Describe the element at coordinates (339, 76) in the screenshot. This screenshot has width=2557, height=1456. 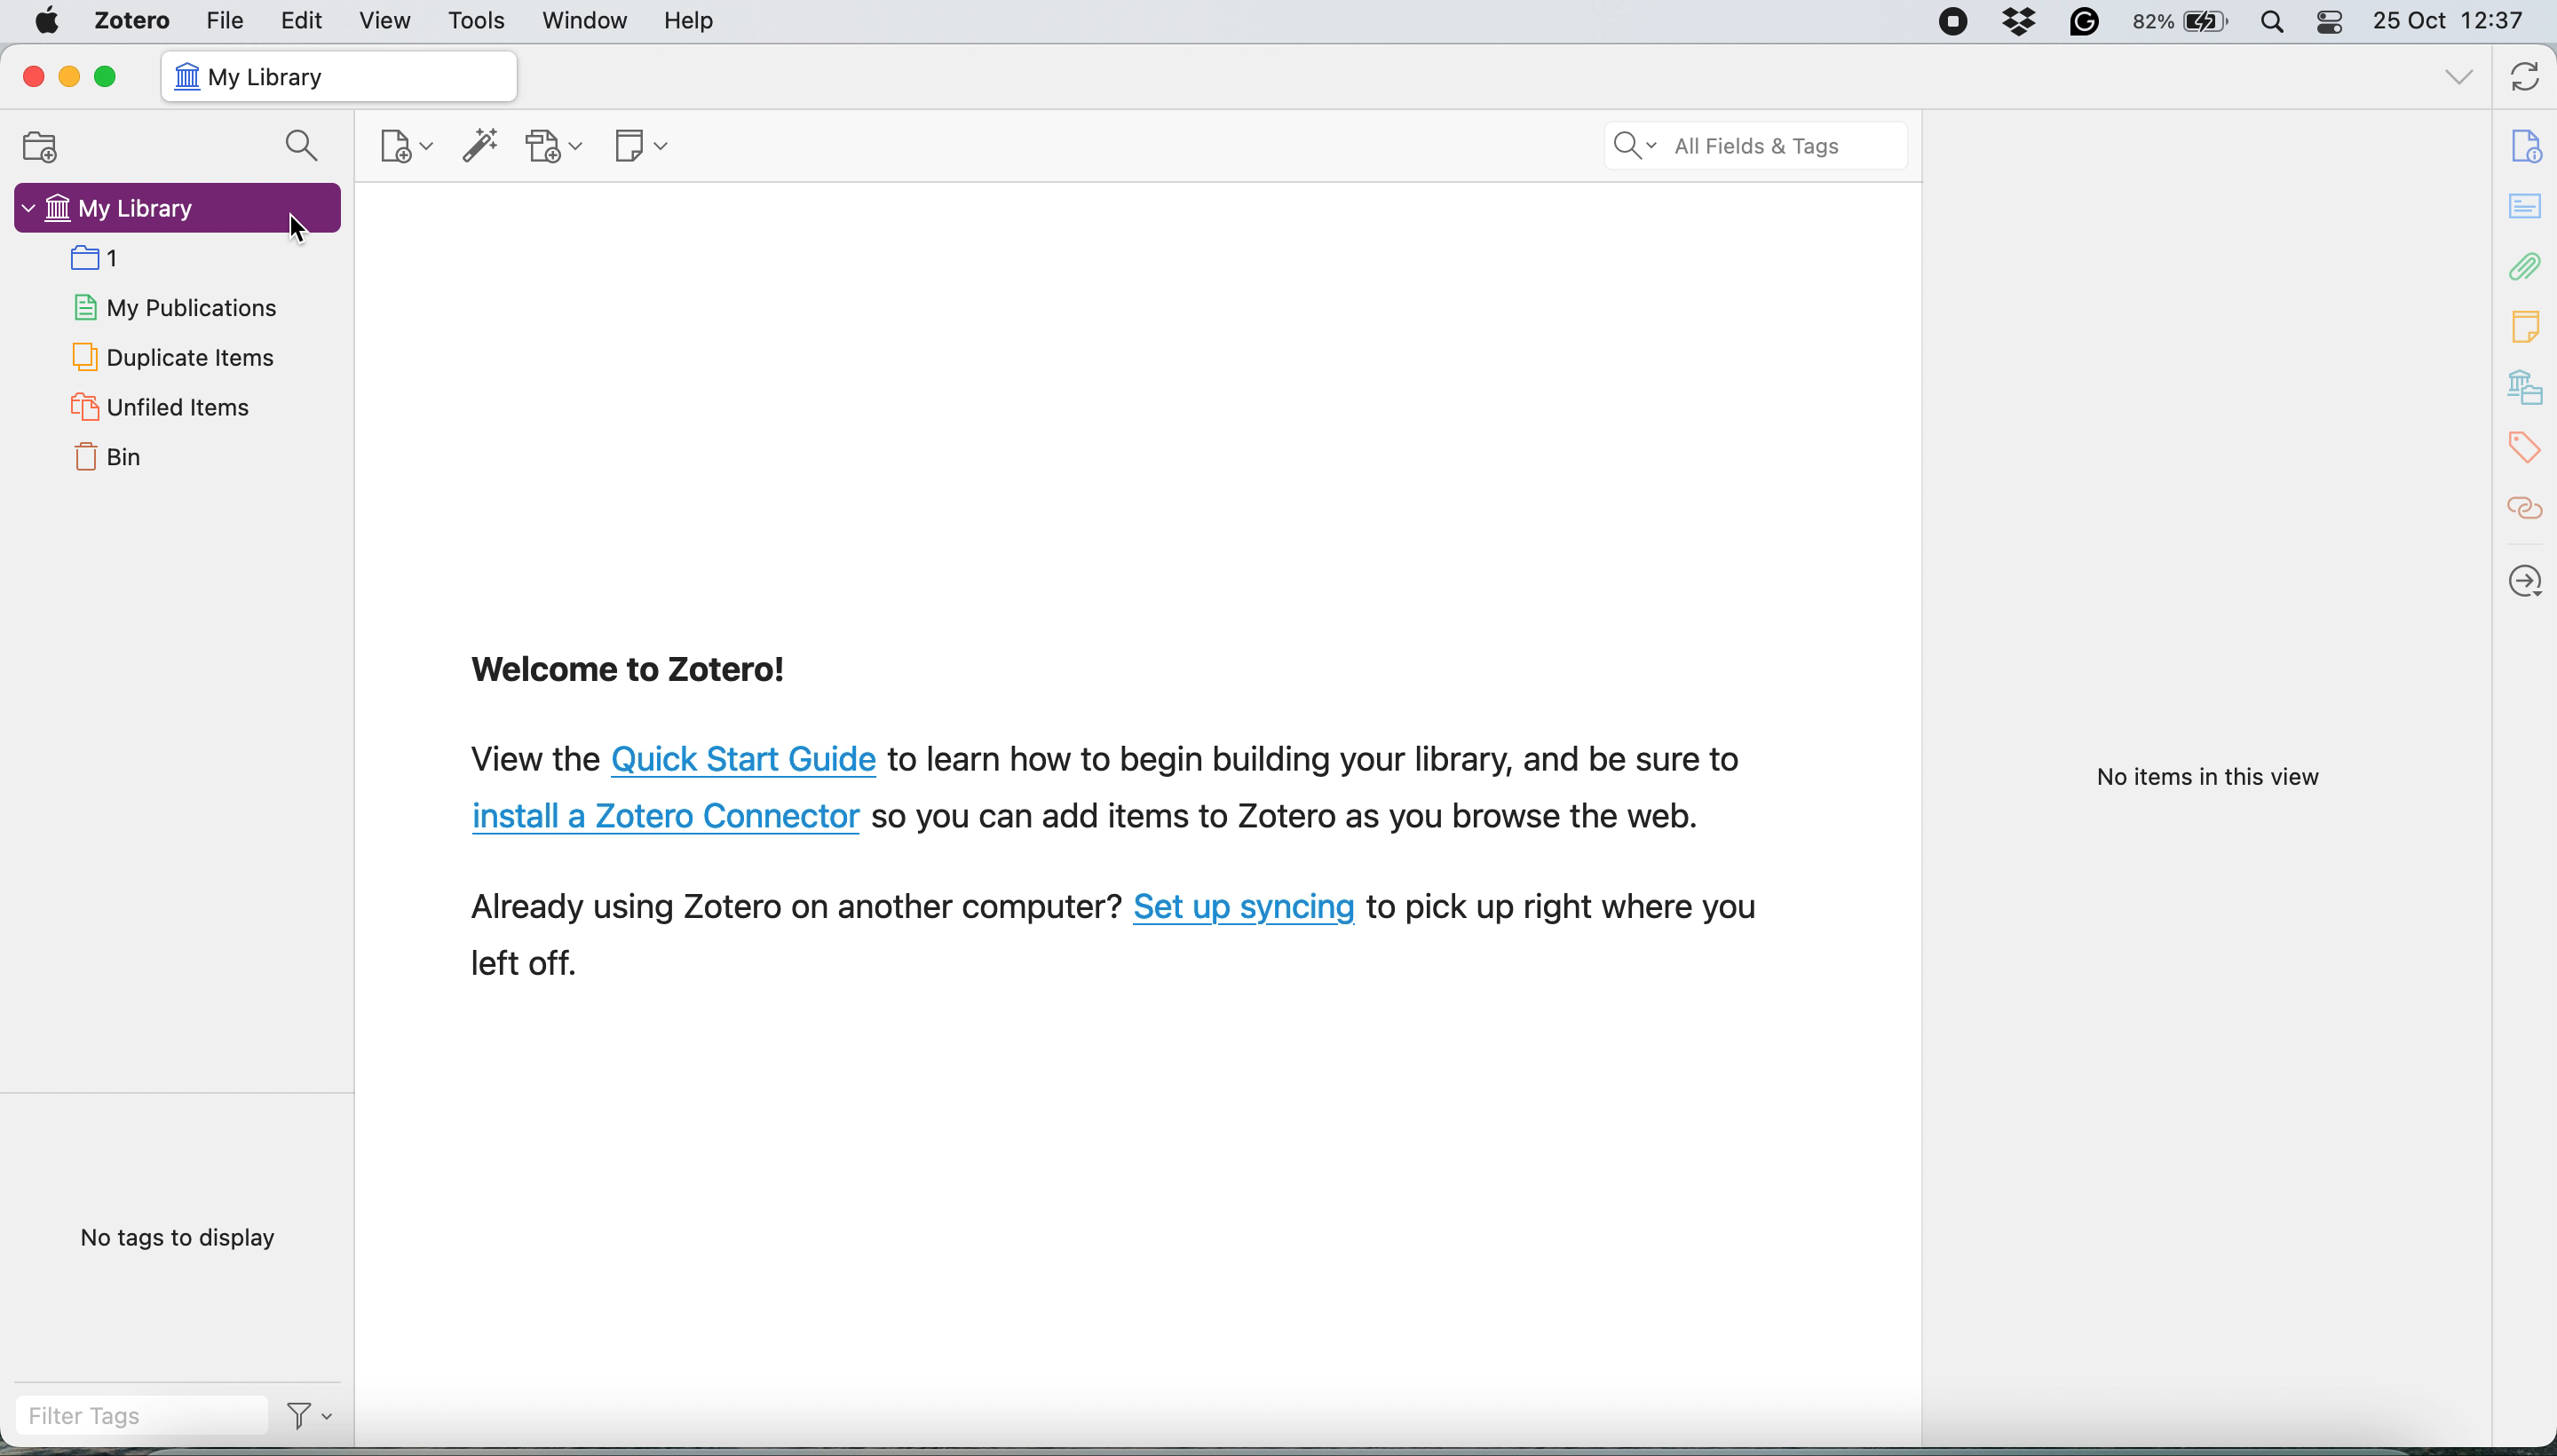
I see `my library` at that location.